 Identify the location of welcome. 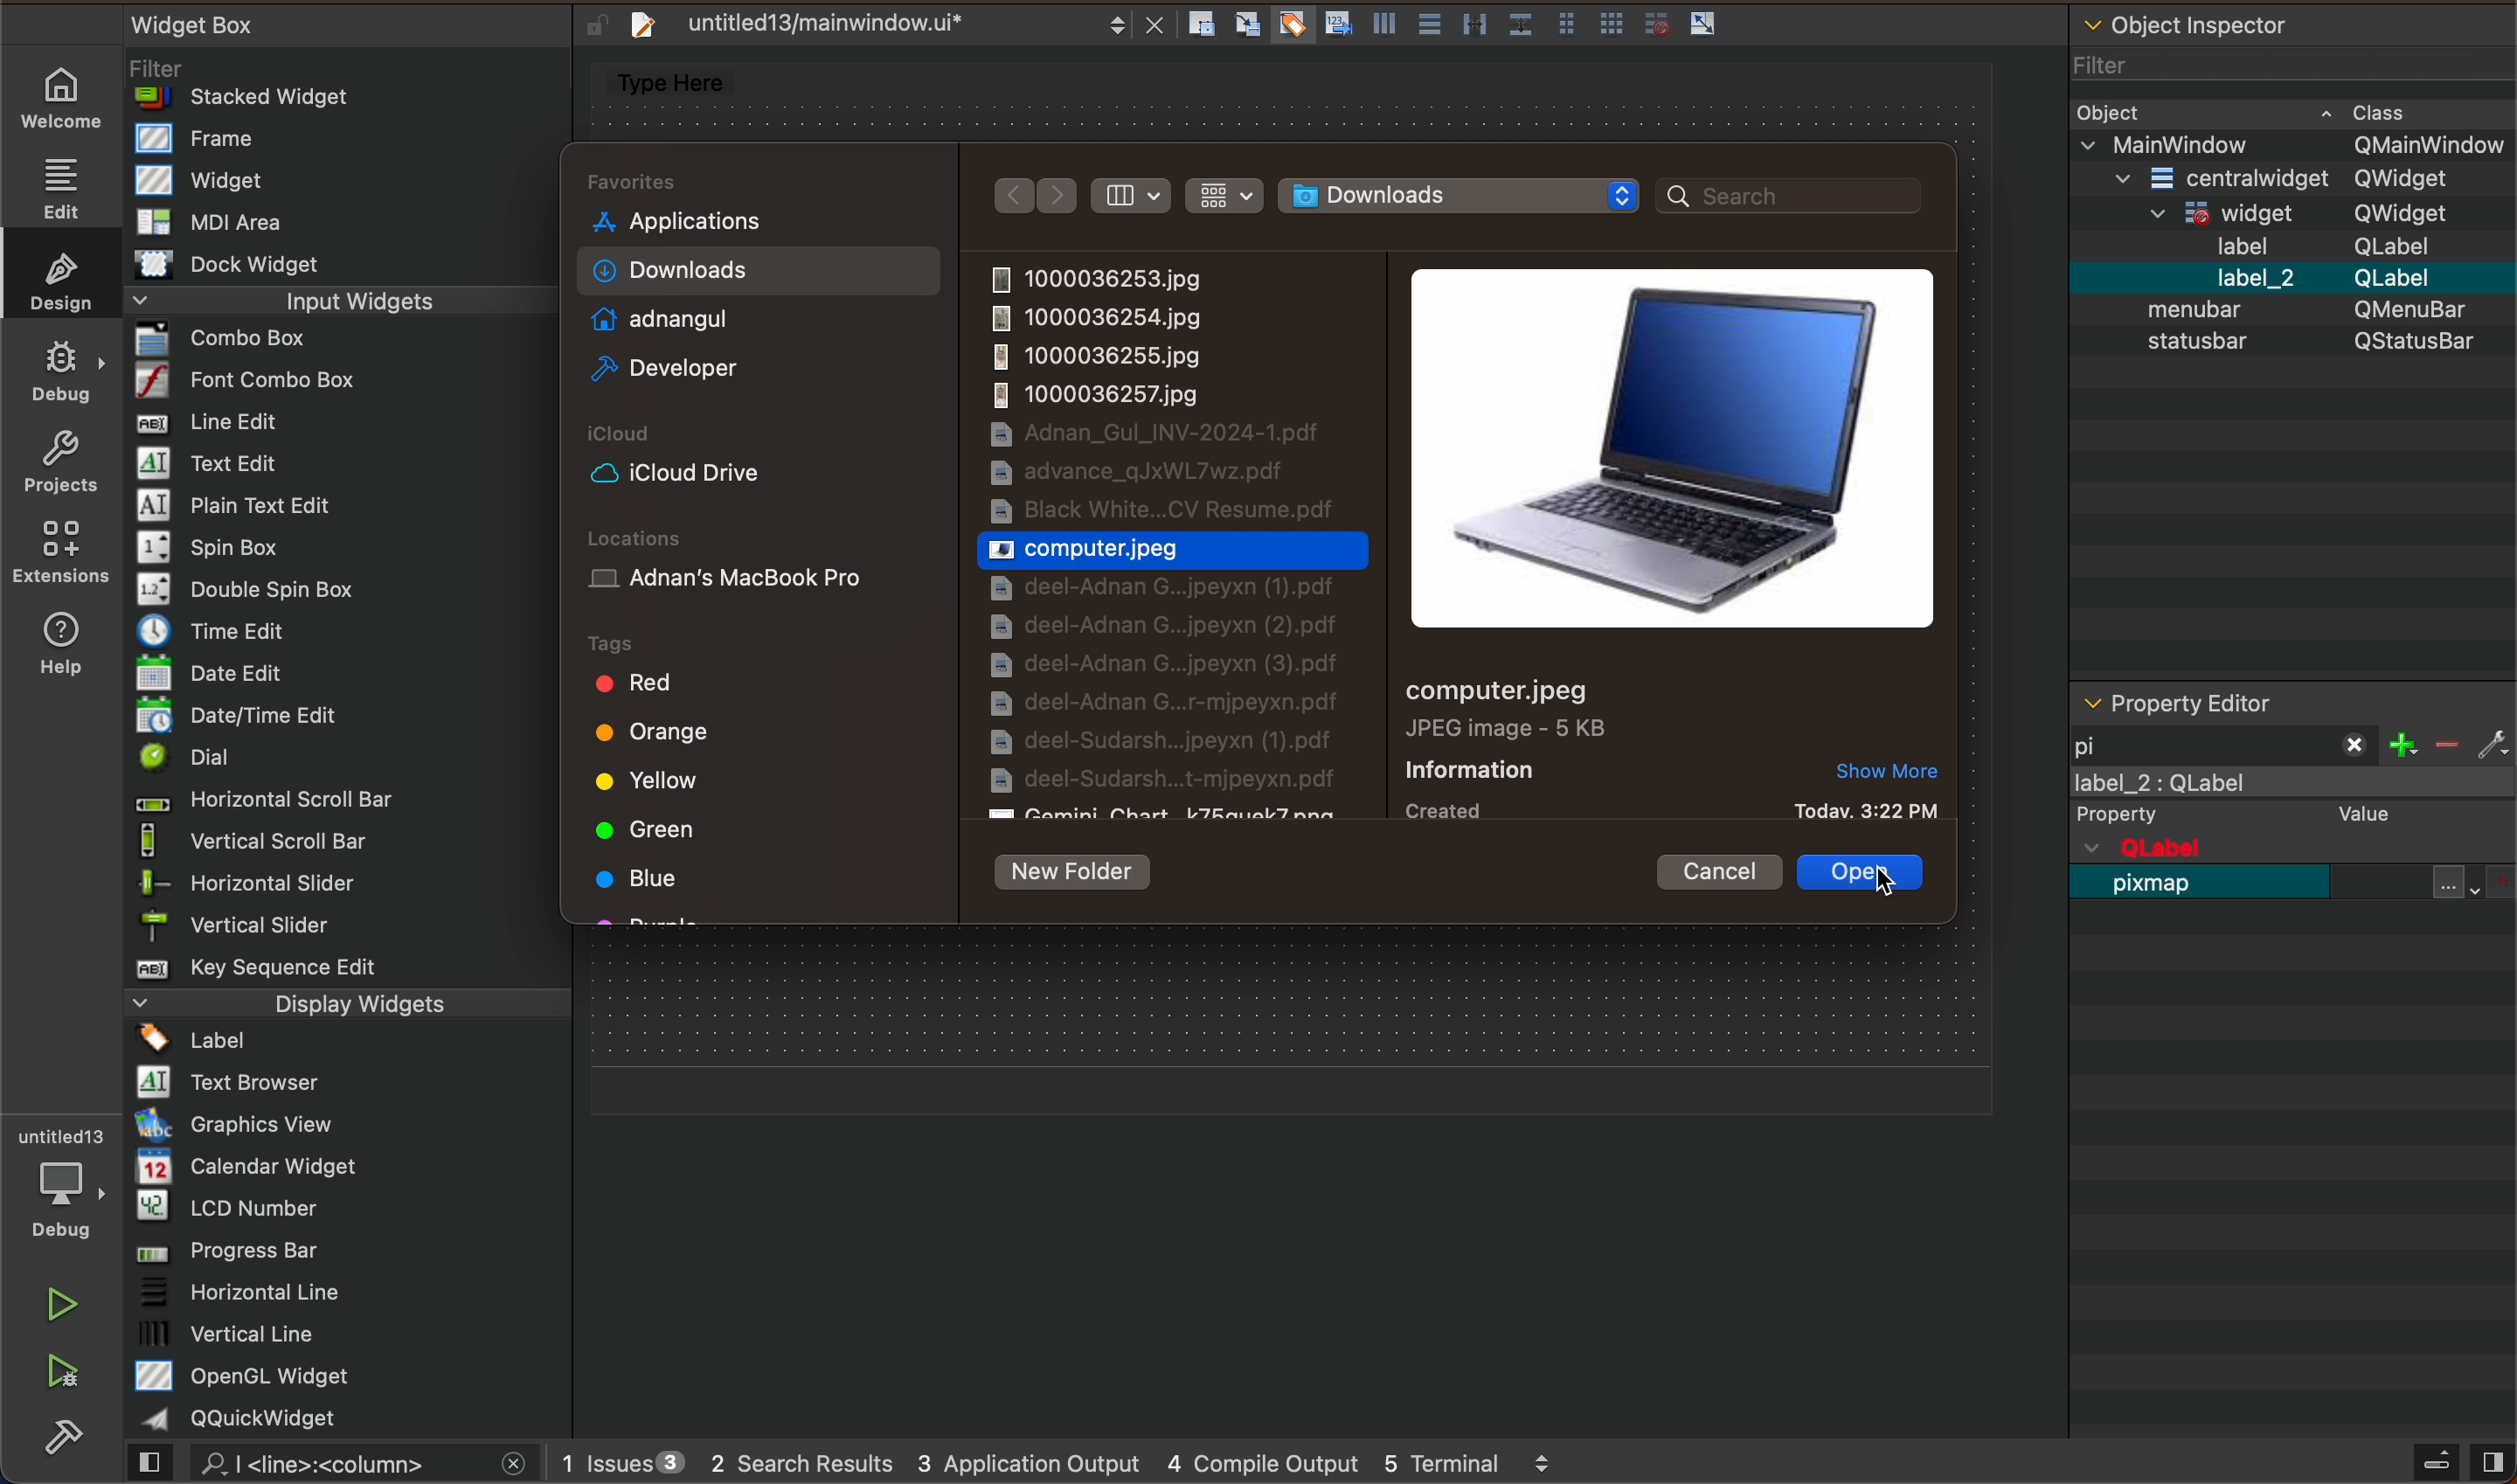
(63, 97).